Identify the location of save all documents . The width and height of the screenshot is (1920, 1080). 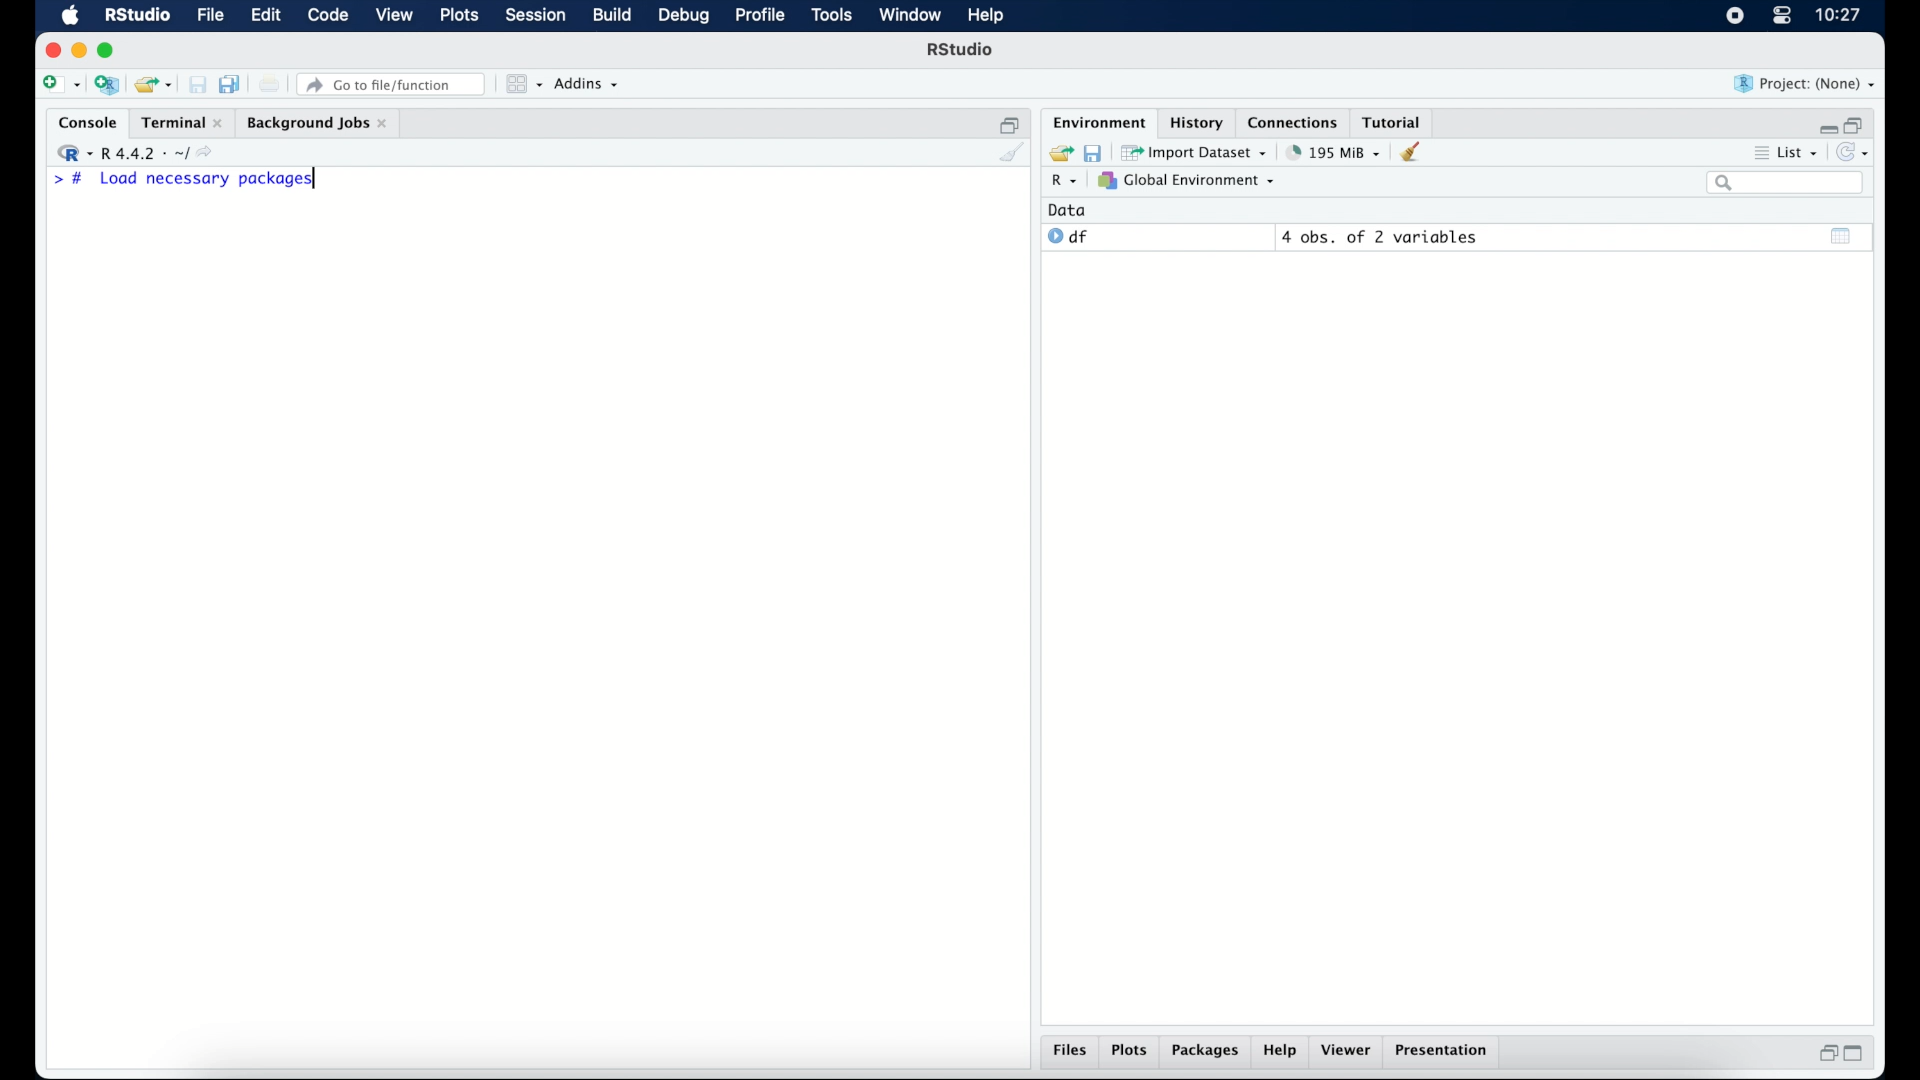
(232, 83).